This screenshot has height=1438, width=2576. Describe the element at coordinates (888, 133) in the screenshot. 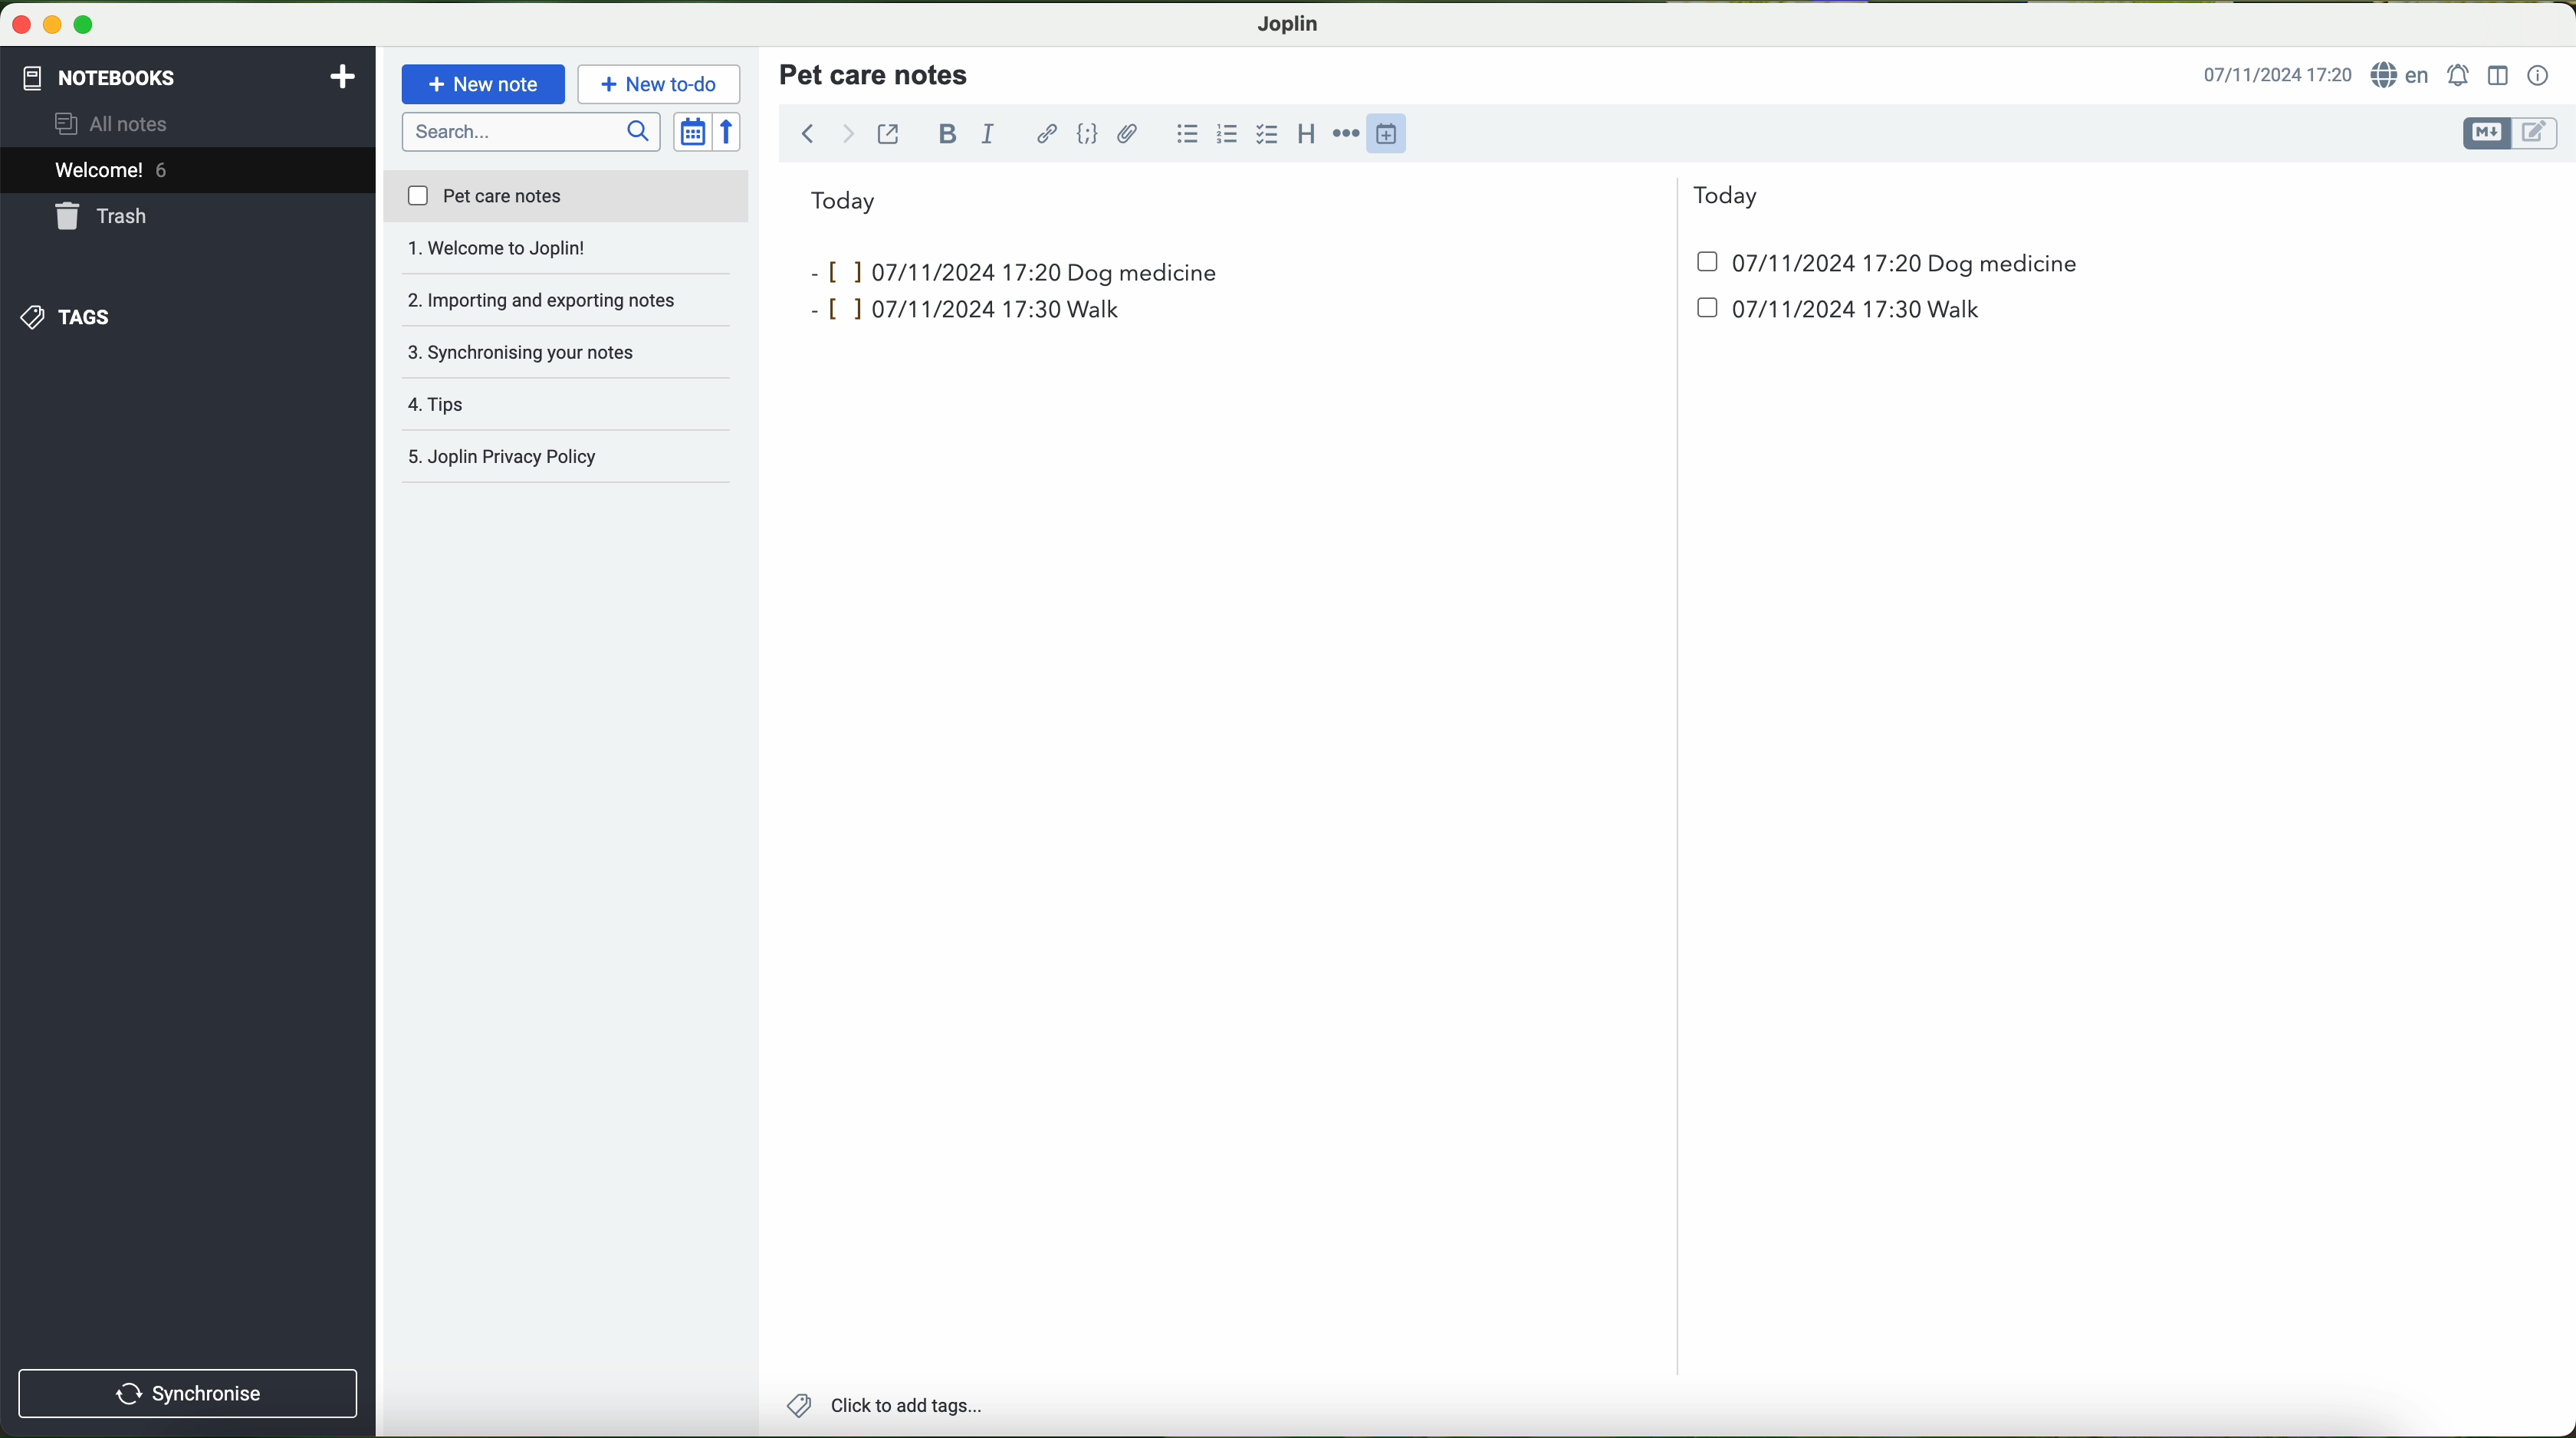

I see `toggle external editing` at that location.